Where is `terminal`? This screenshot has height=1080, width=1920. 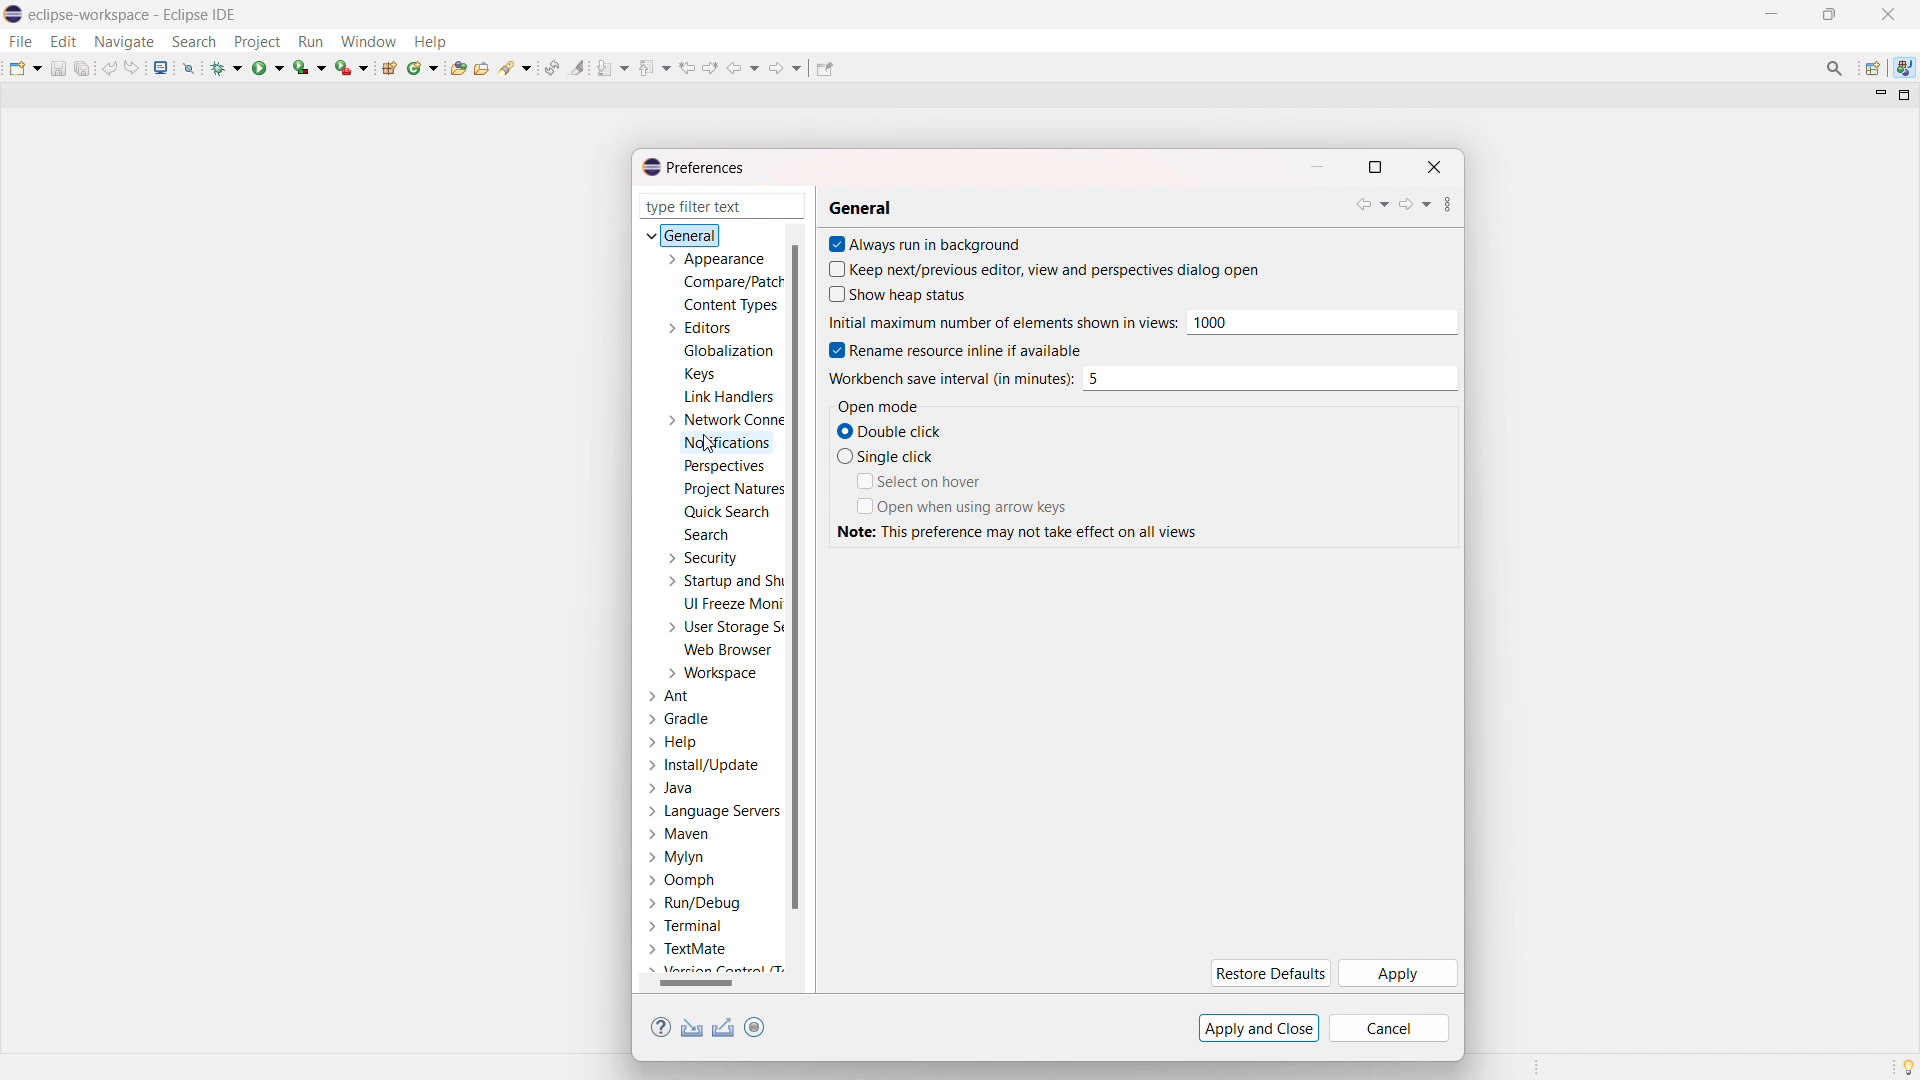
terminal is located at coordinates (687, 927).